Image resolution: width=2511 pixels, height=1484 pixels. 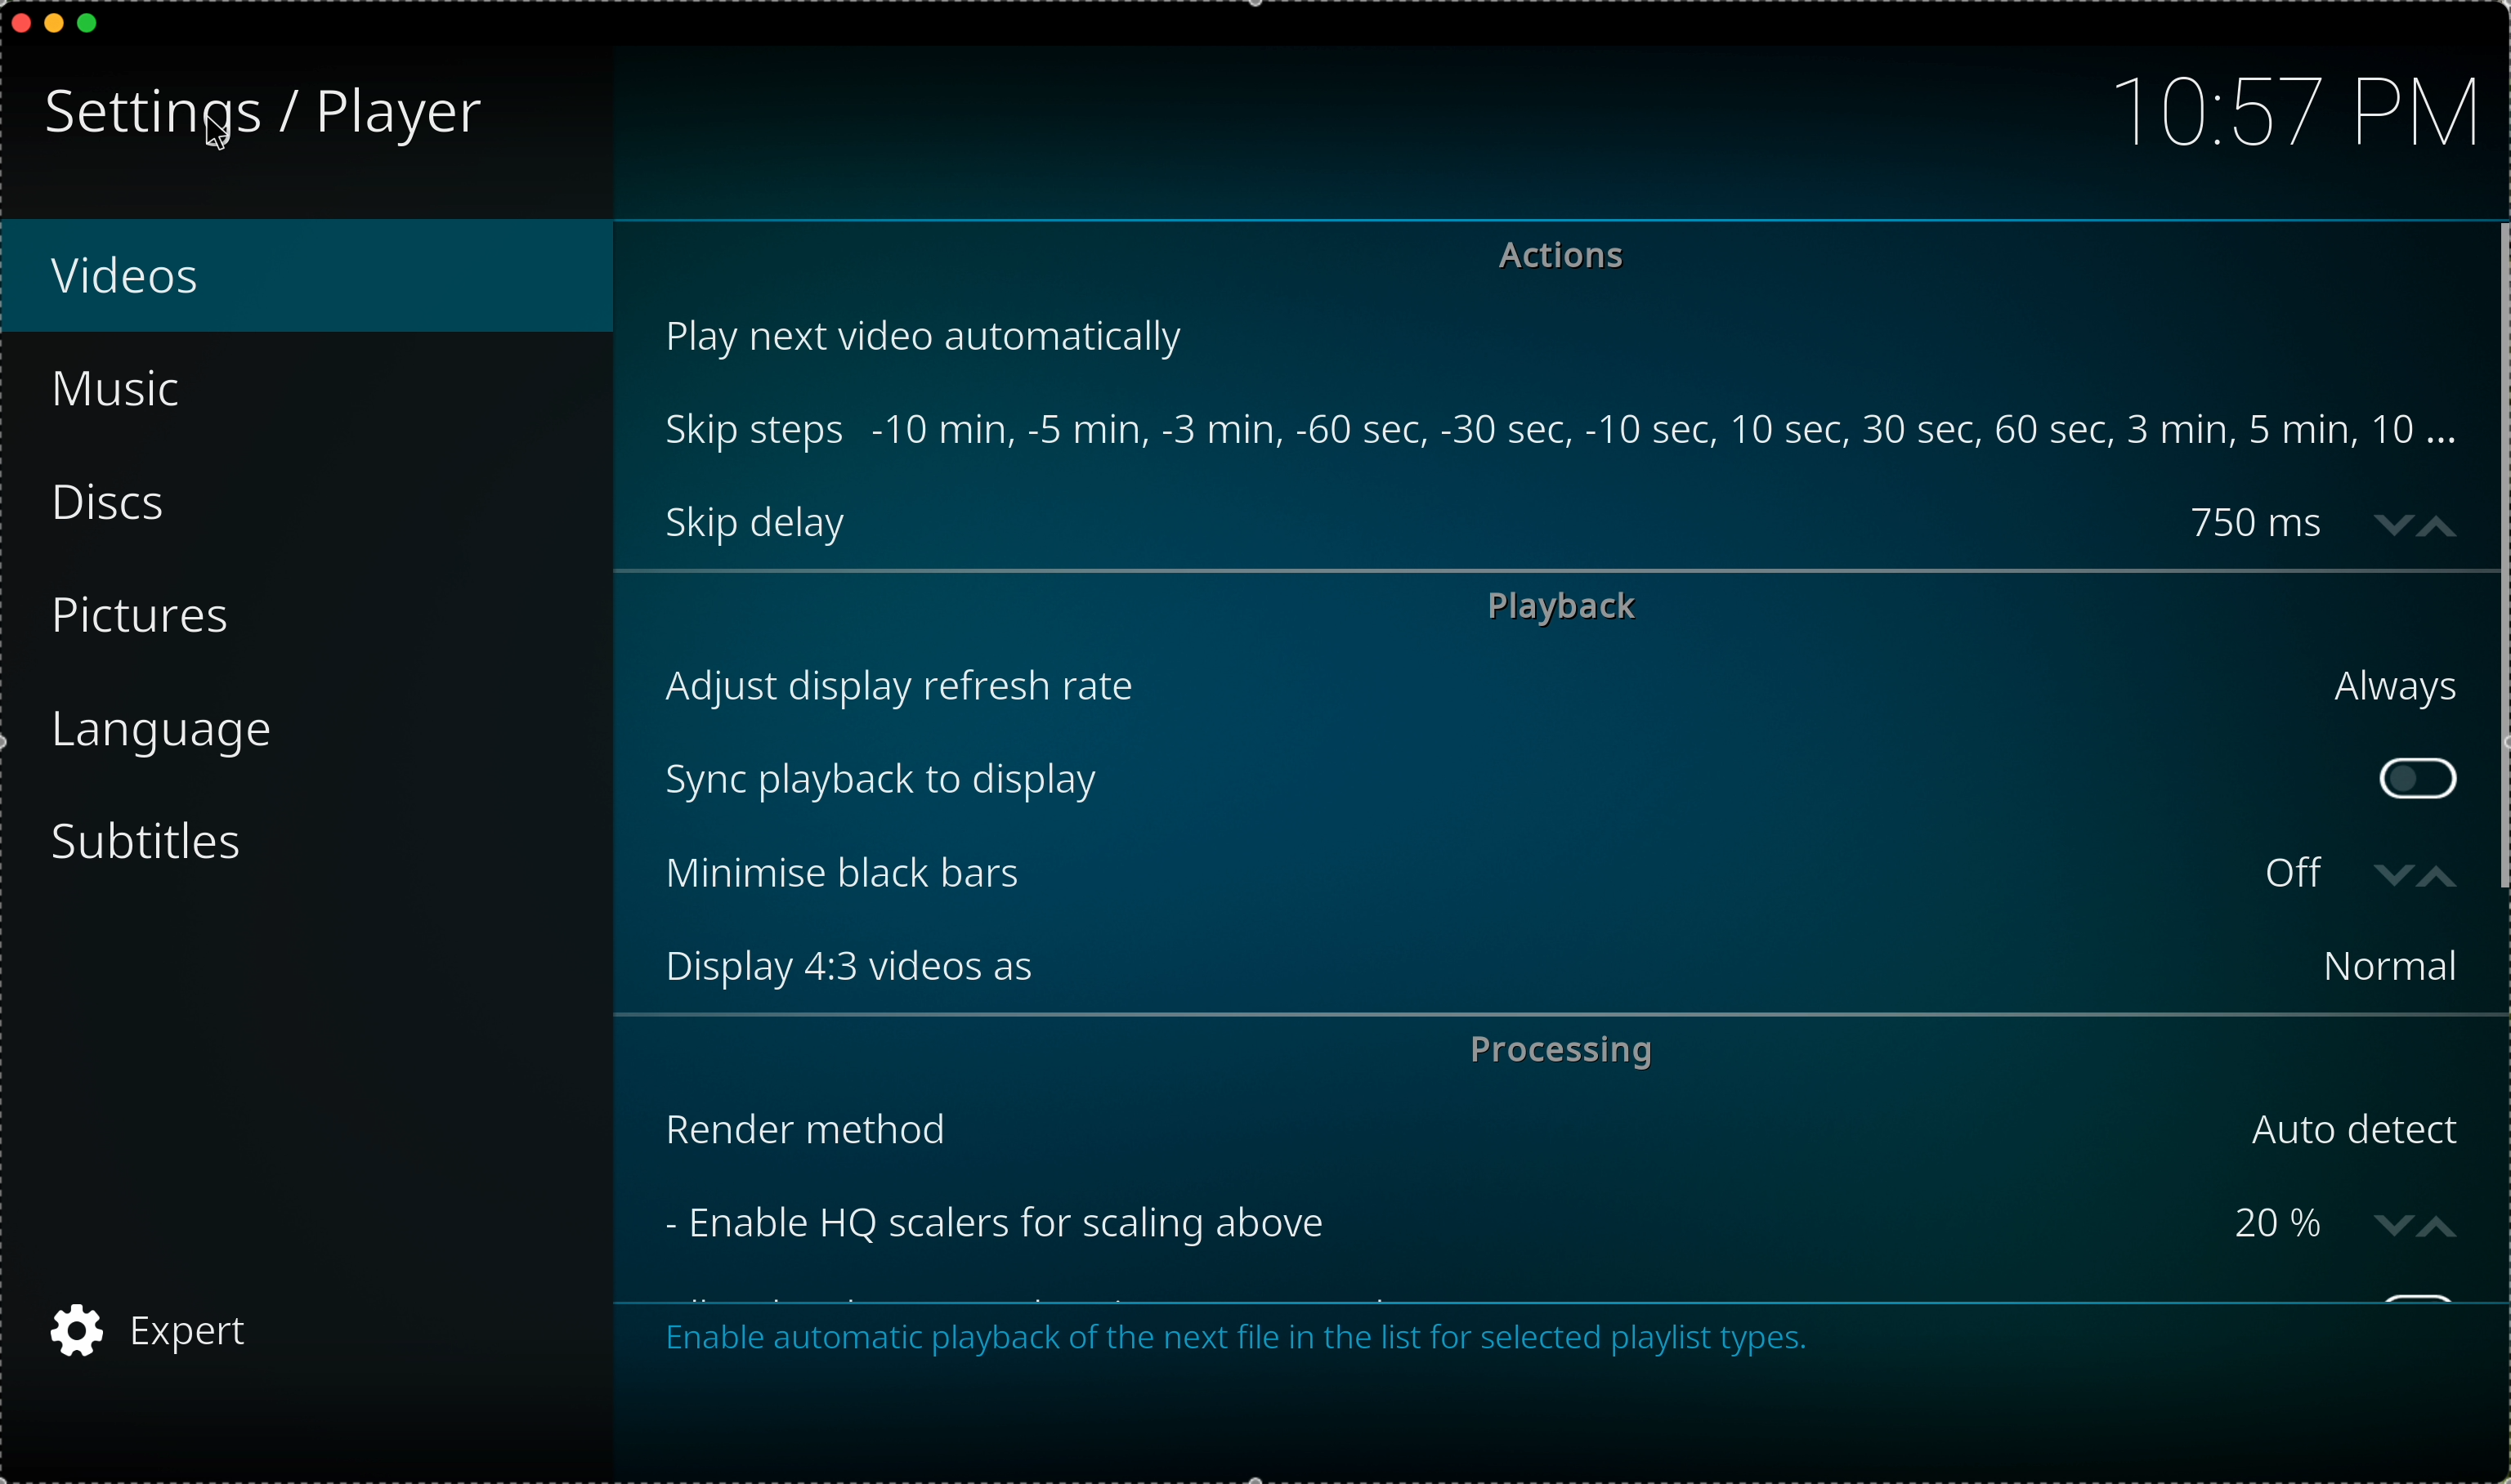 I want to click on language, so click(x=166, y=732).